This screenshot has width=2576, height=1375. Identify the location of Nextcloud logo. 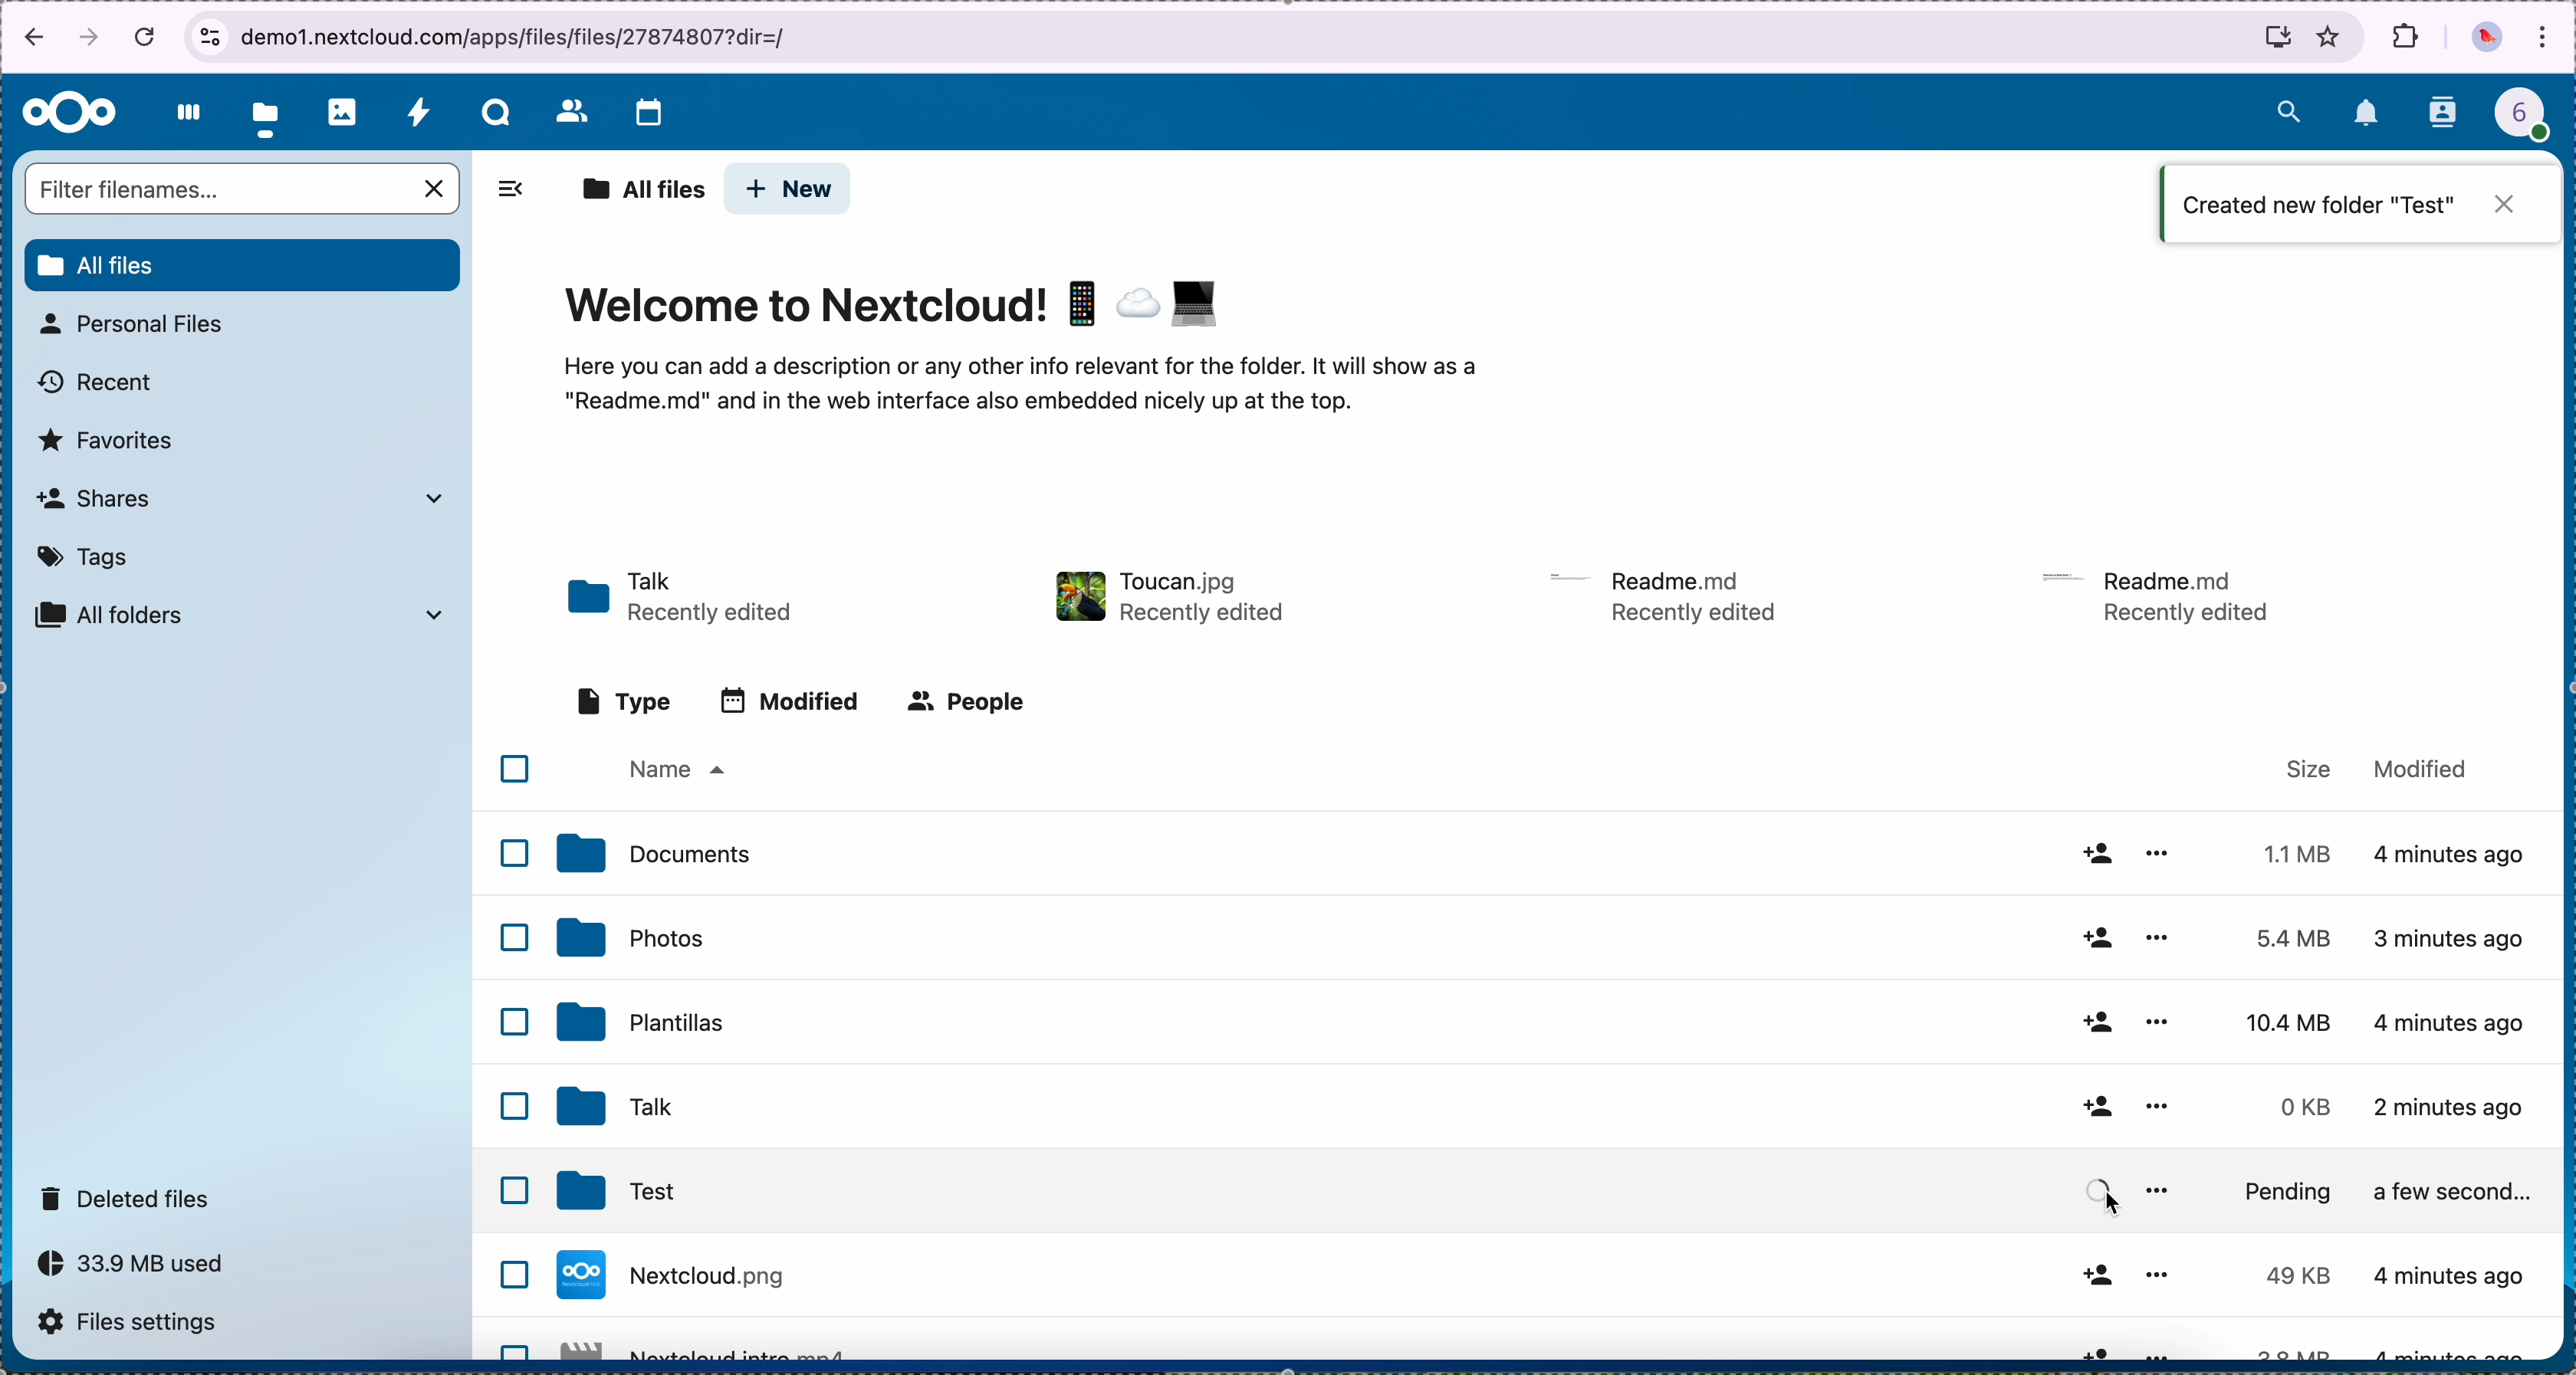
(70, 114).